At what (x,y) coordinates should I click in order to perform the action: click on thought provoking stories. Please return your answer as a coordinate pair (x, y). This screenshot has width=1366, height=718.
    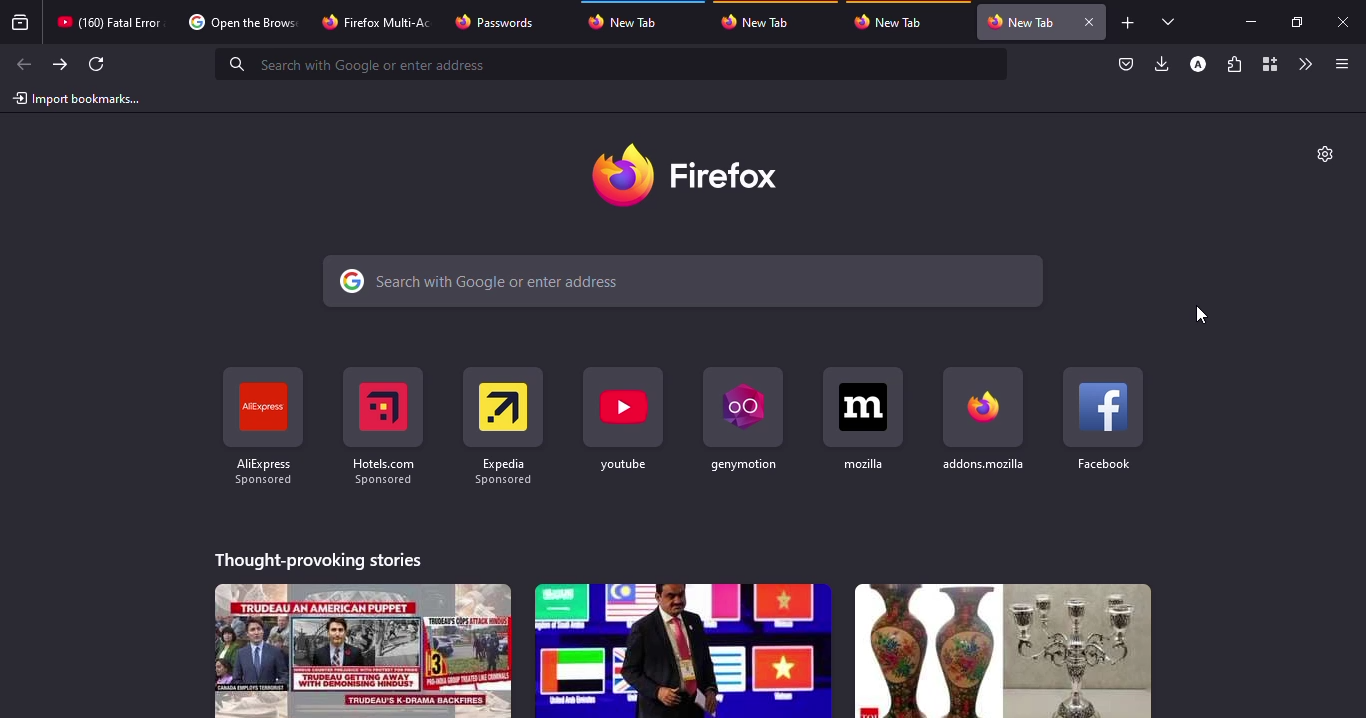
    Looking at the image, I should click on (316, 561).